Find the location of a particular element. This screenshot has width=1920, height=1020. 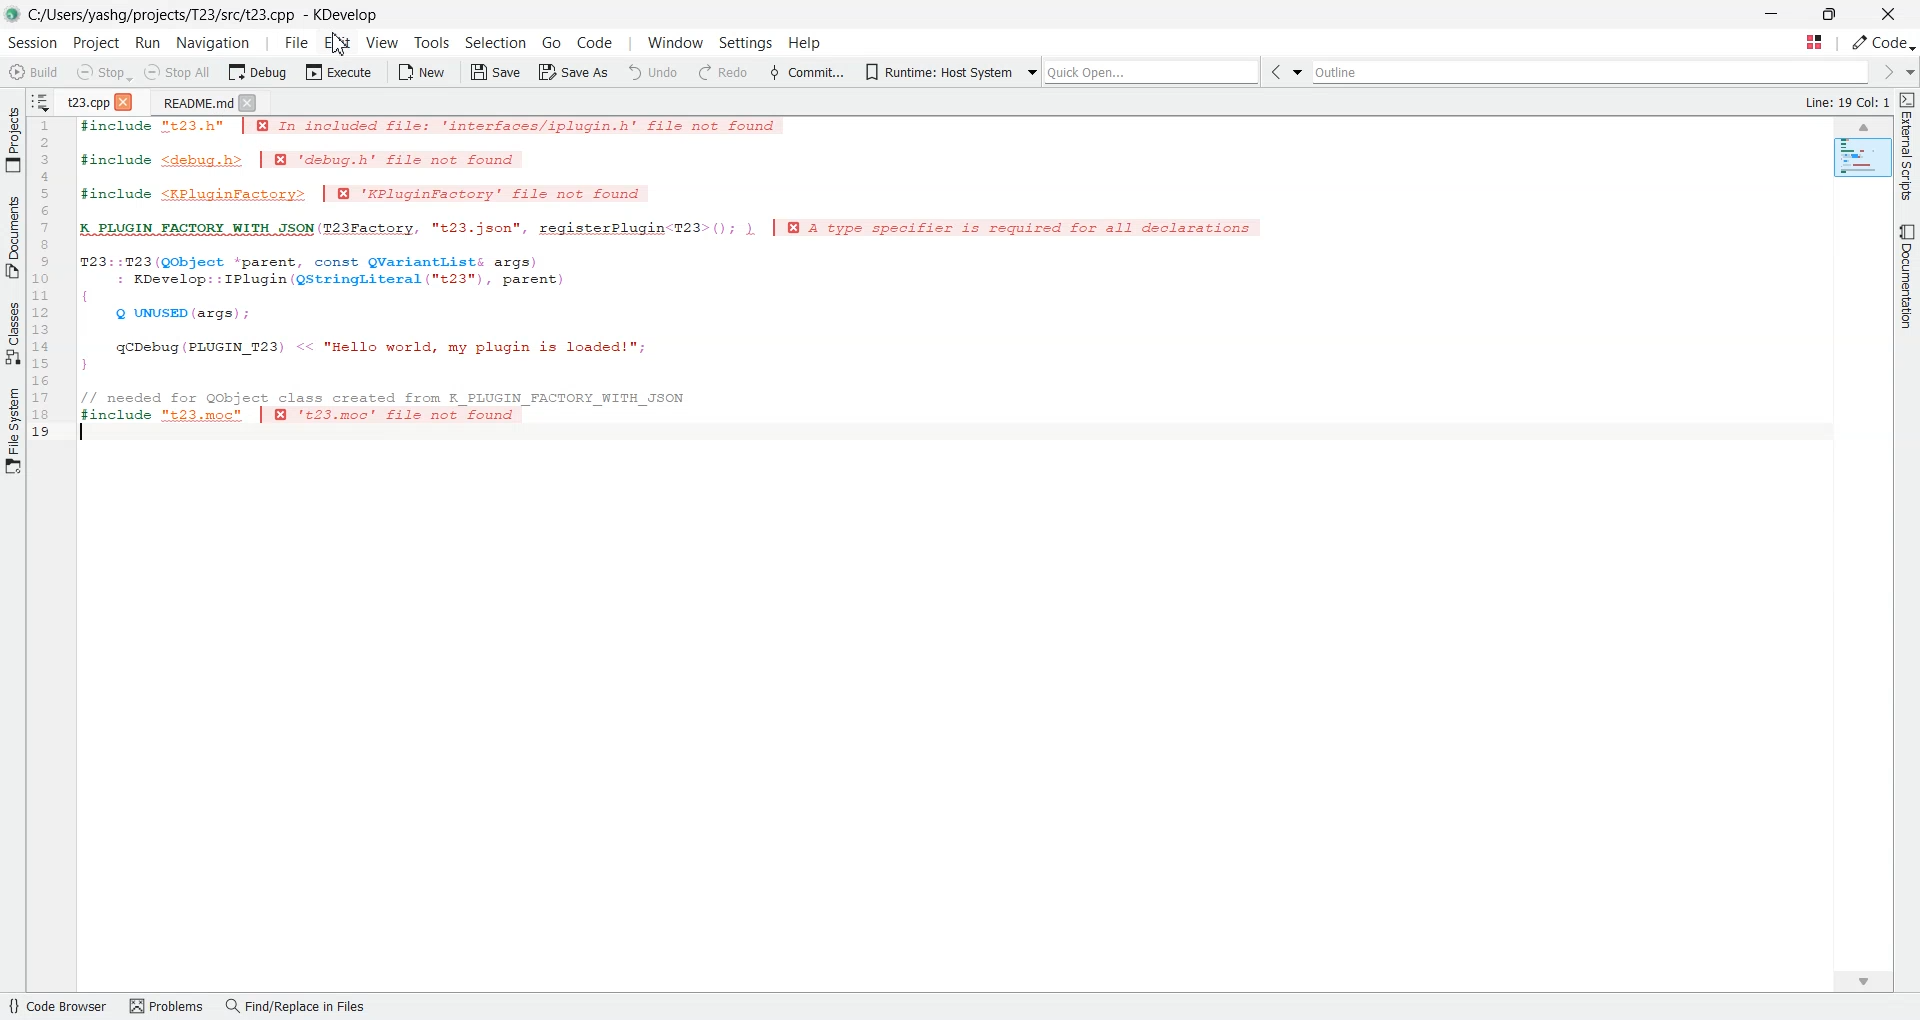

Find/Replace in files is located at coordinates (297, 1008).